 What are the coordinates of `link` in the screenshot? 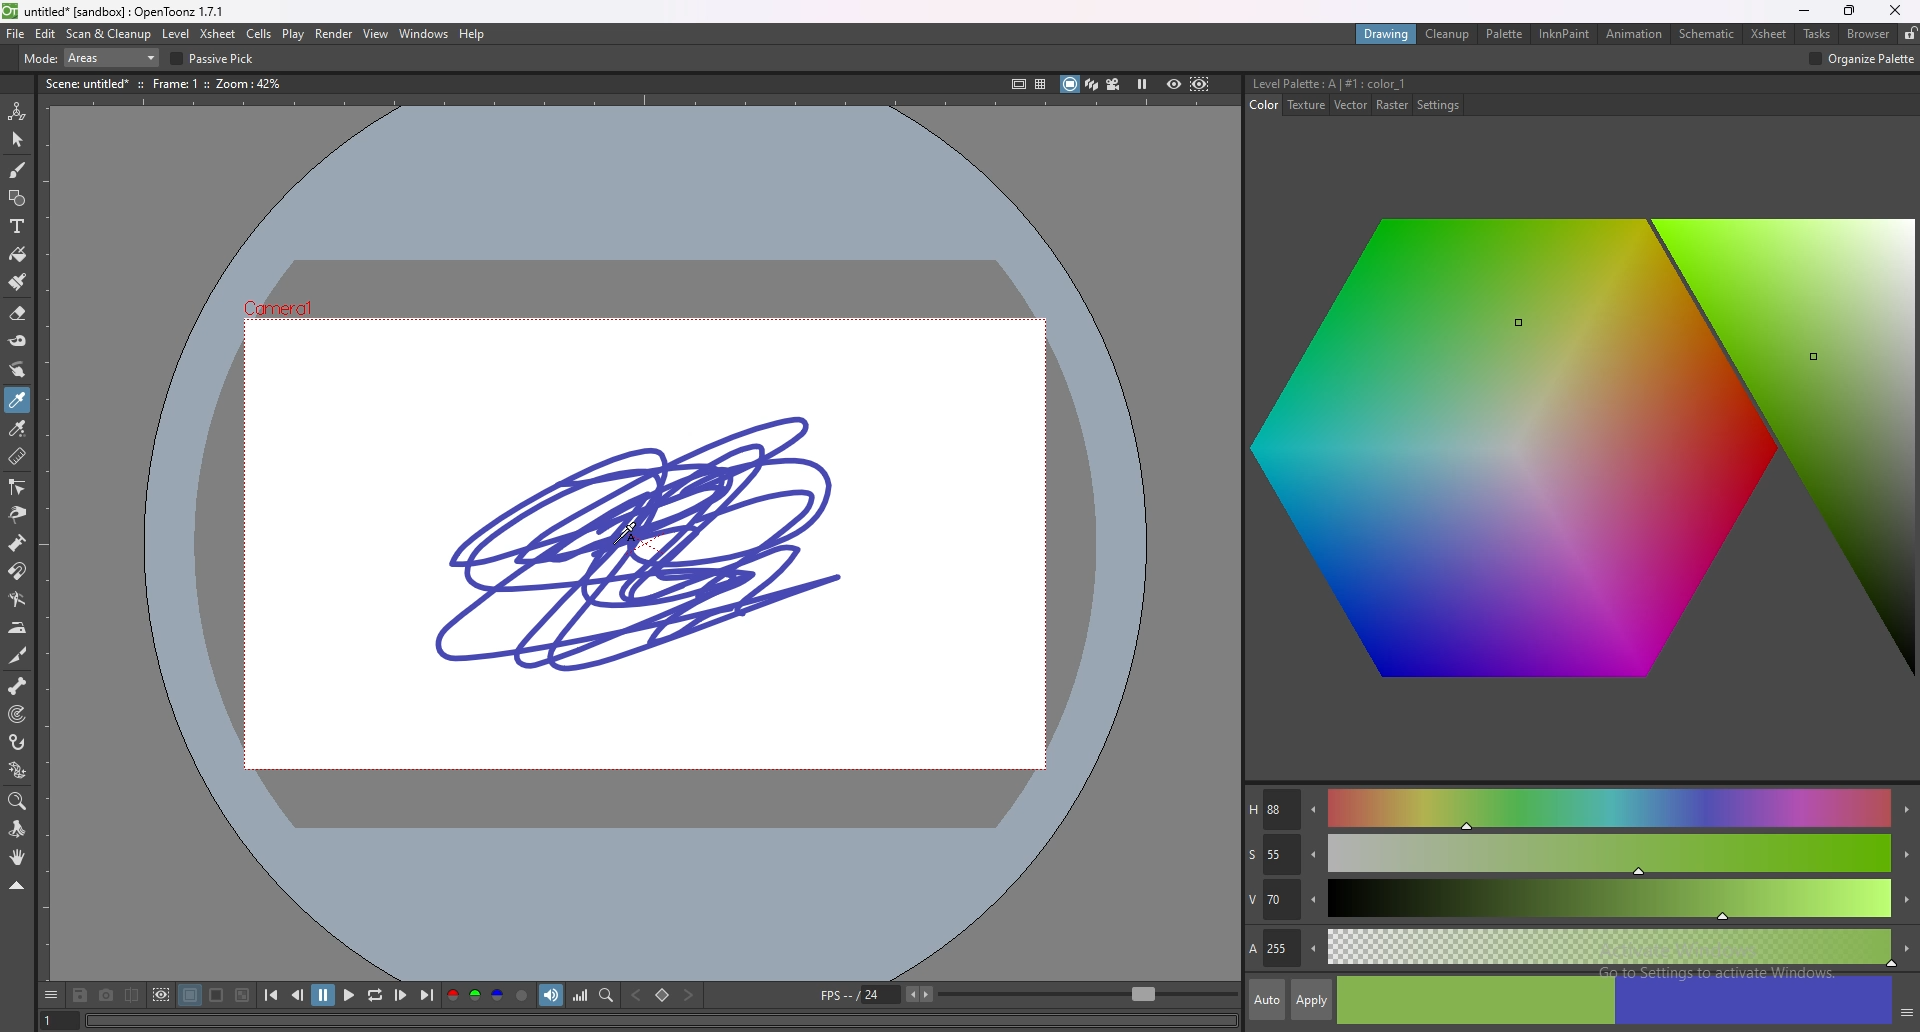 It's located at (940, 58).